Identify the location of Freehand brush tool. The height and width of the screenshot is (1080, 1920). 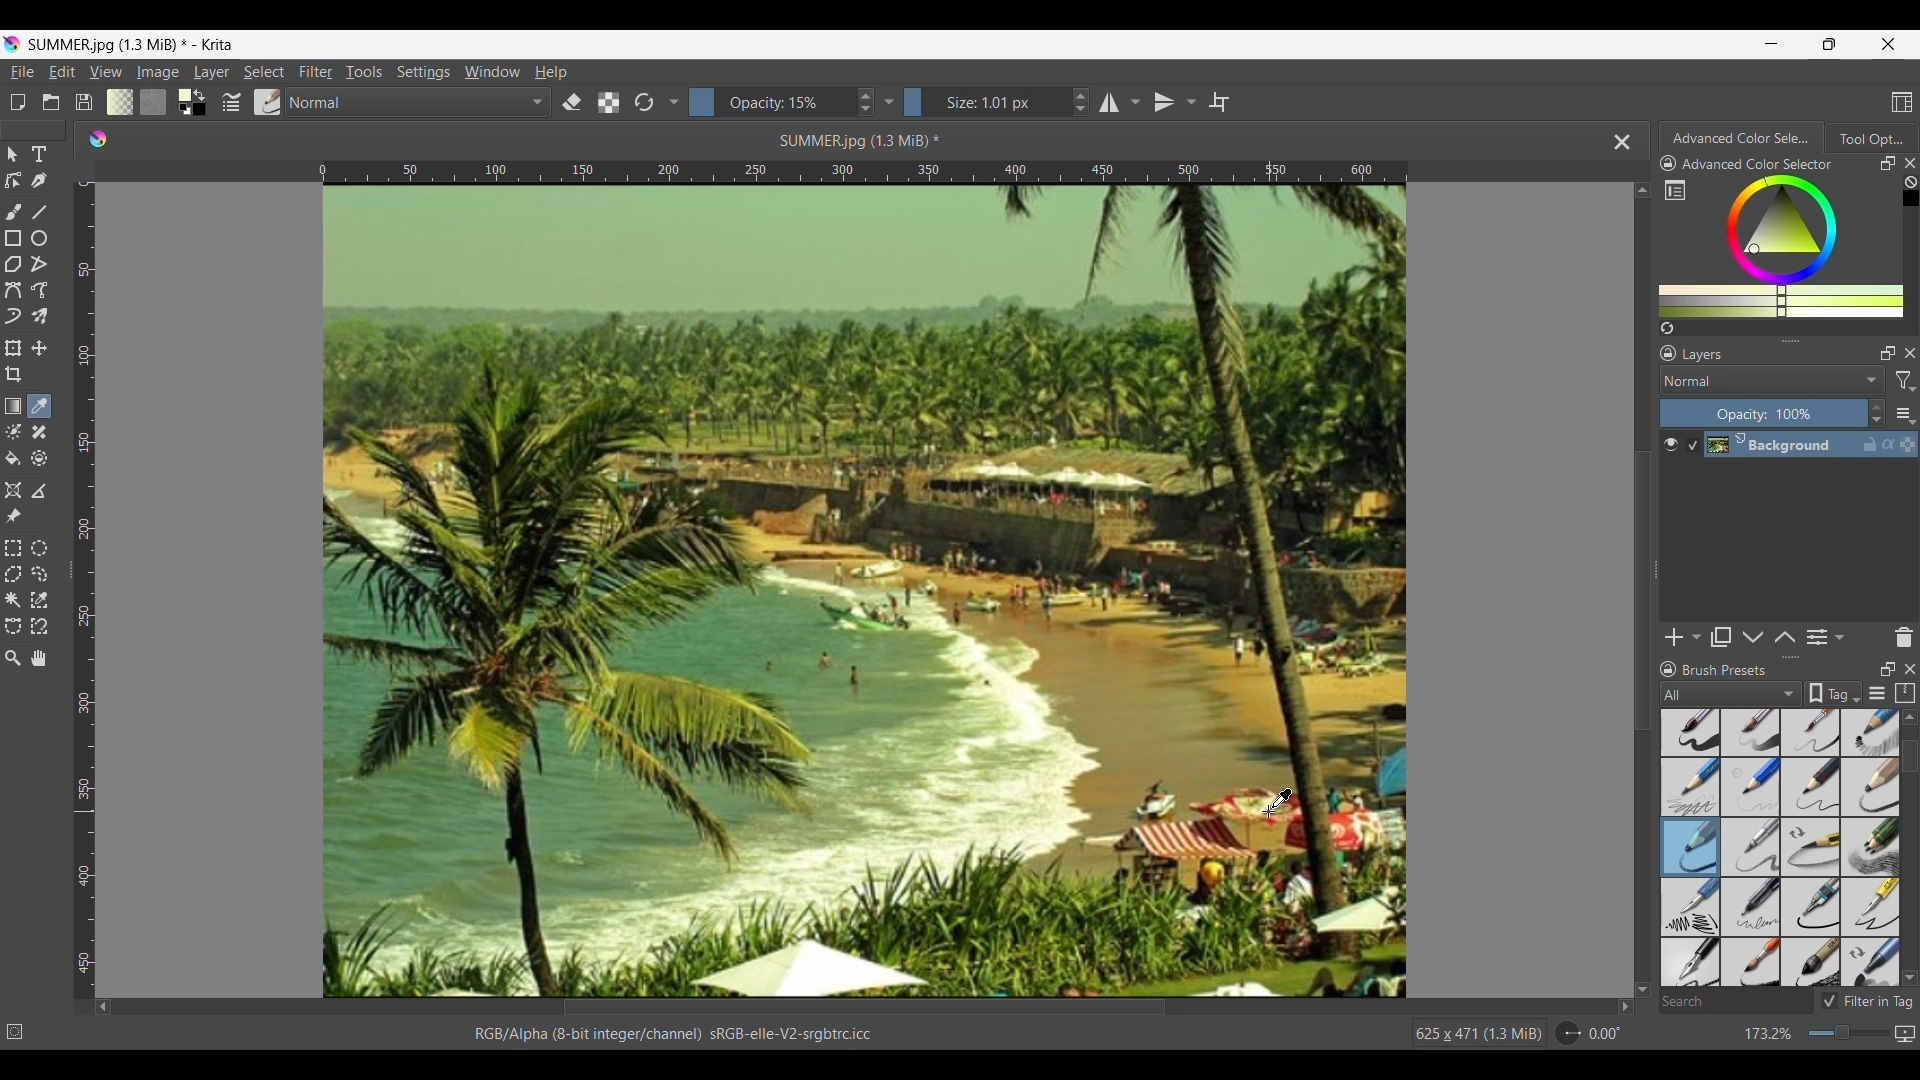
(15, 213).